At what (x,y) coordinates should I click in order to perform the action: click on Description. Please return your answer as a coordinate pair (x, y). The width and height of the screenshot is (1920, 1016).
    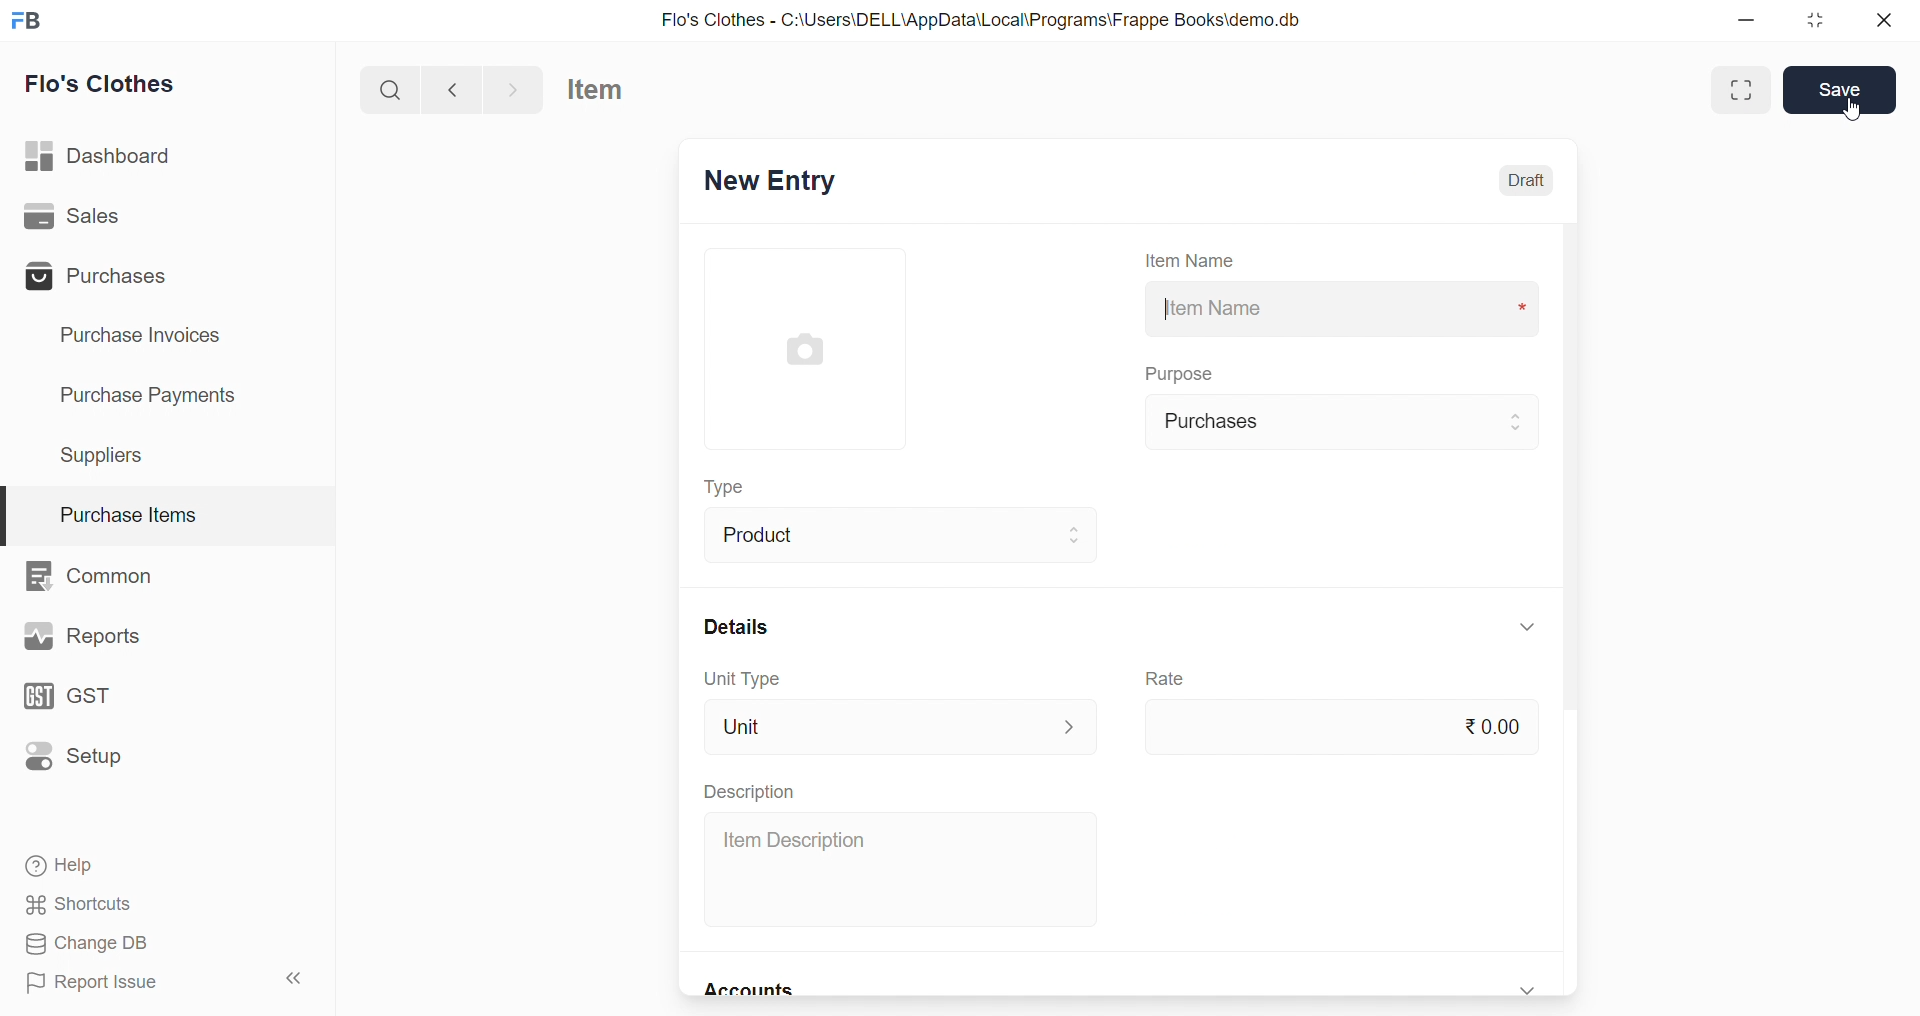
    Looking at the image, I should click on (748, 791).